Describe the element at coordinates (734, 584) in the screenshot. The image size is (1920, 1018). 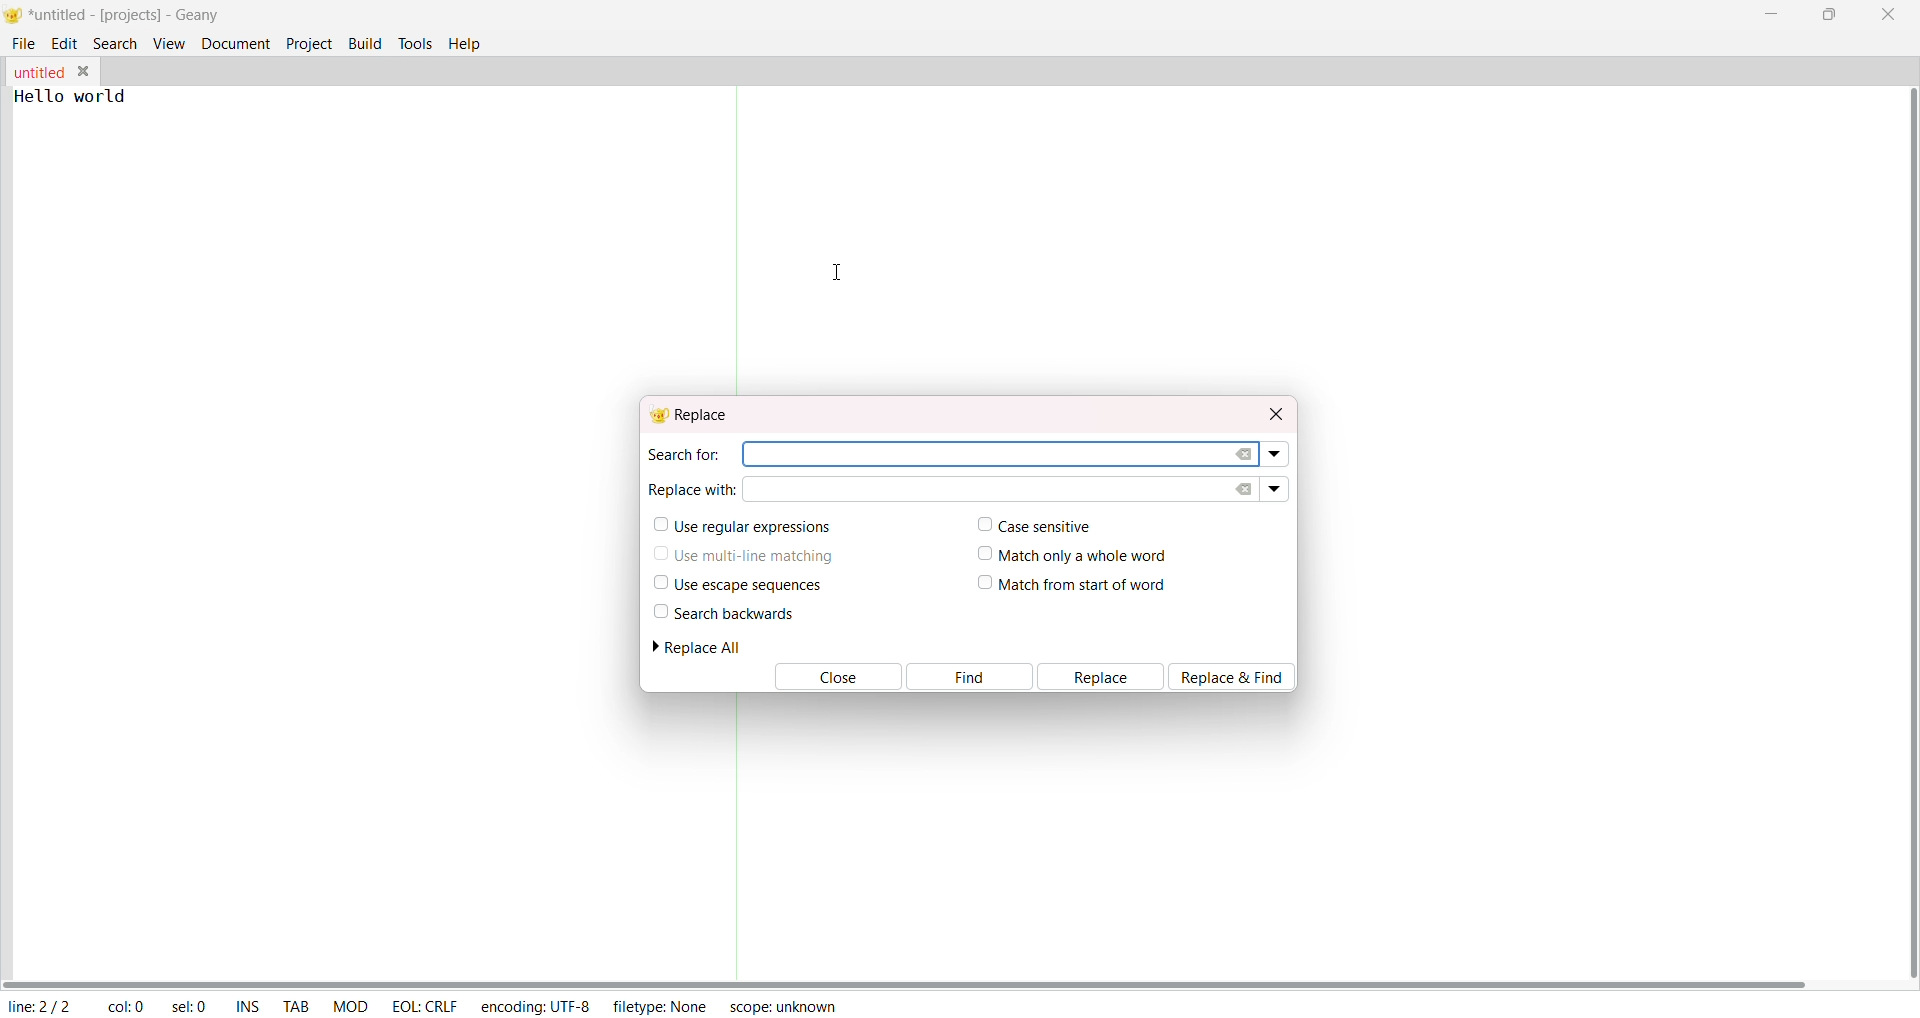
I see `use escape sequences` at that location.